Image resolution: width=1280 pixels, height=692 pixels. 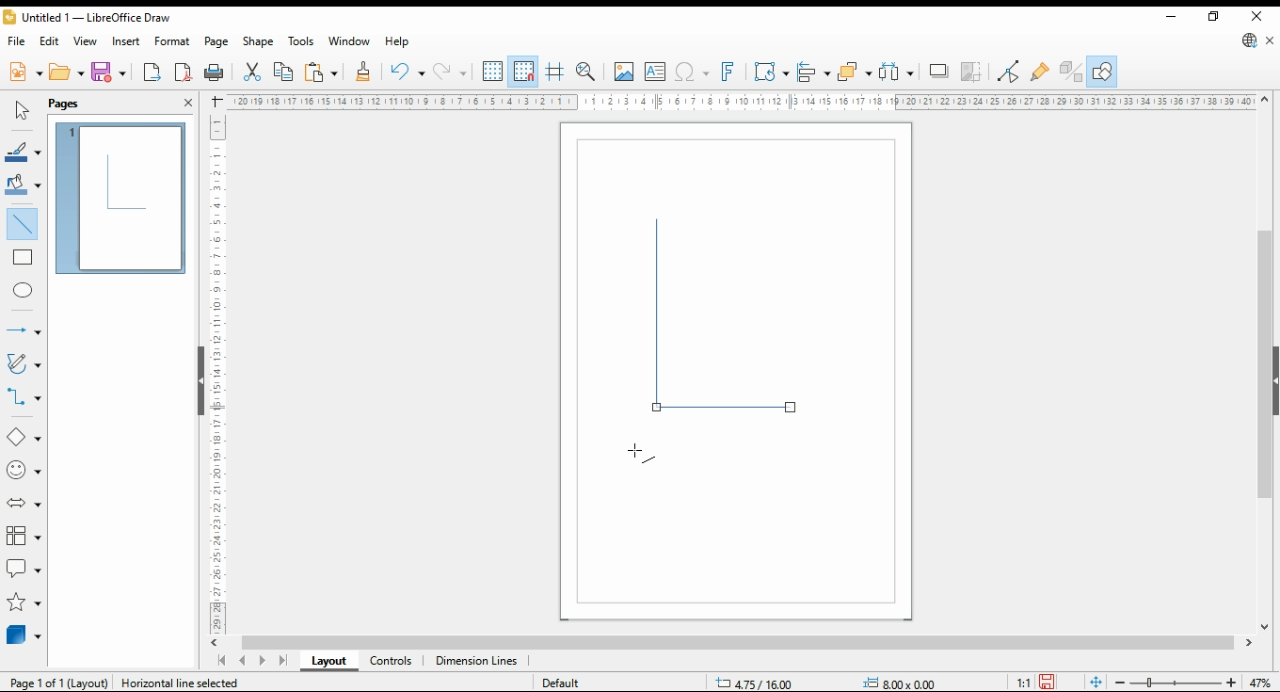 I want to click on scroll bar, so click(x=1266, y=362).